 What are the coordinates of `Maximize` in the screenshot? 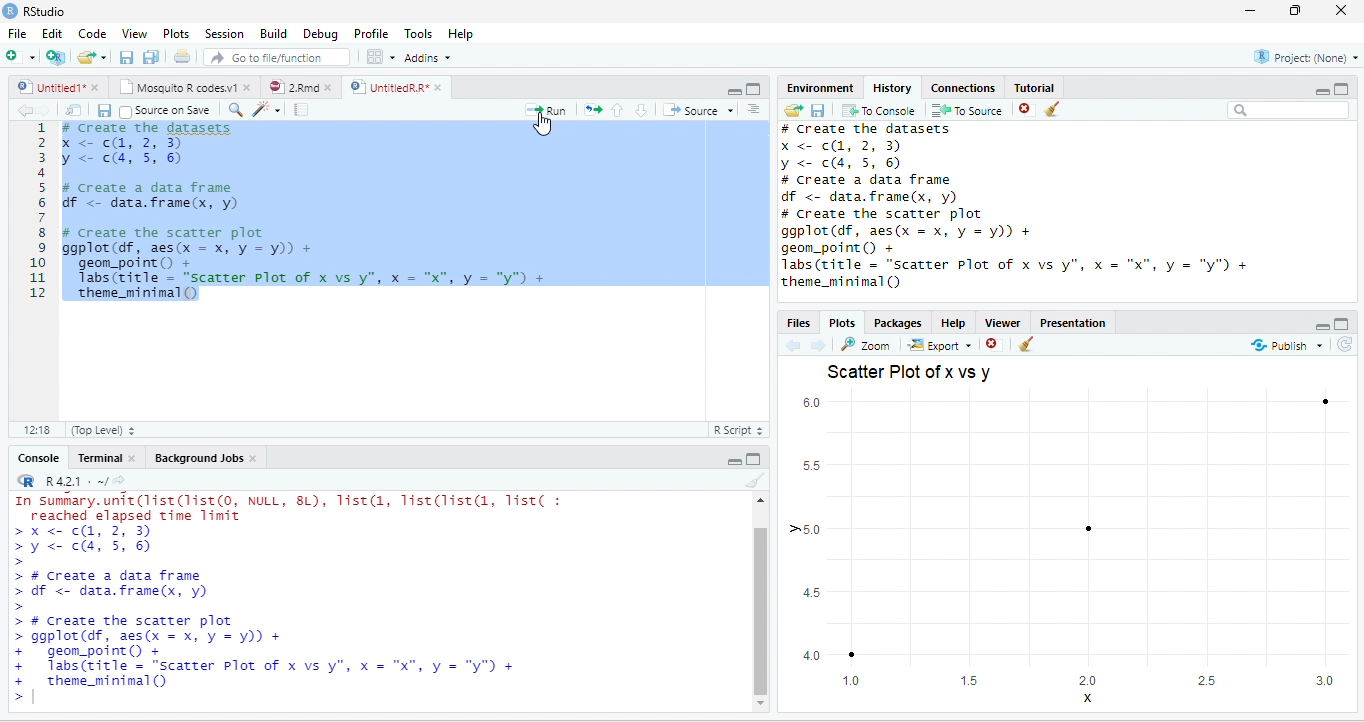 It's located at (754, 458).